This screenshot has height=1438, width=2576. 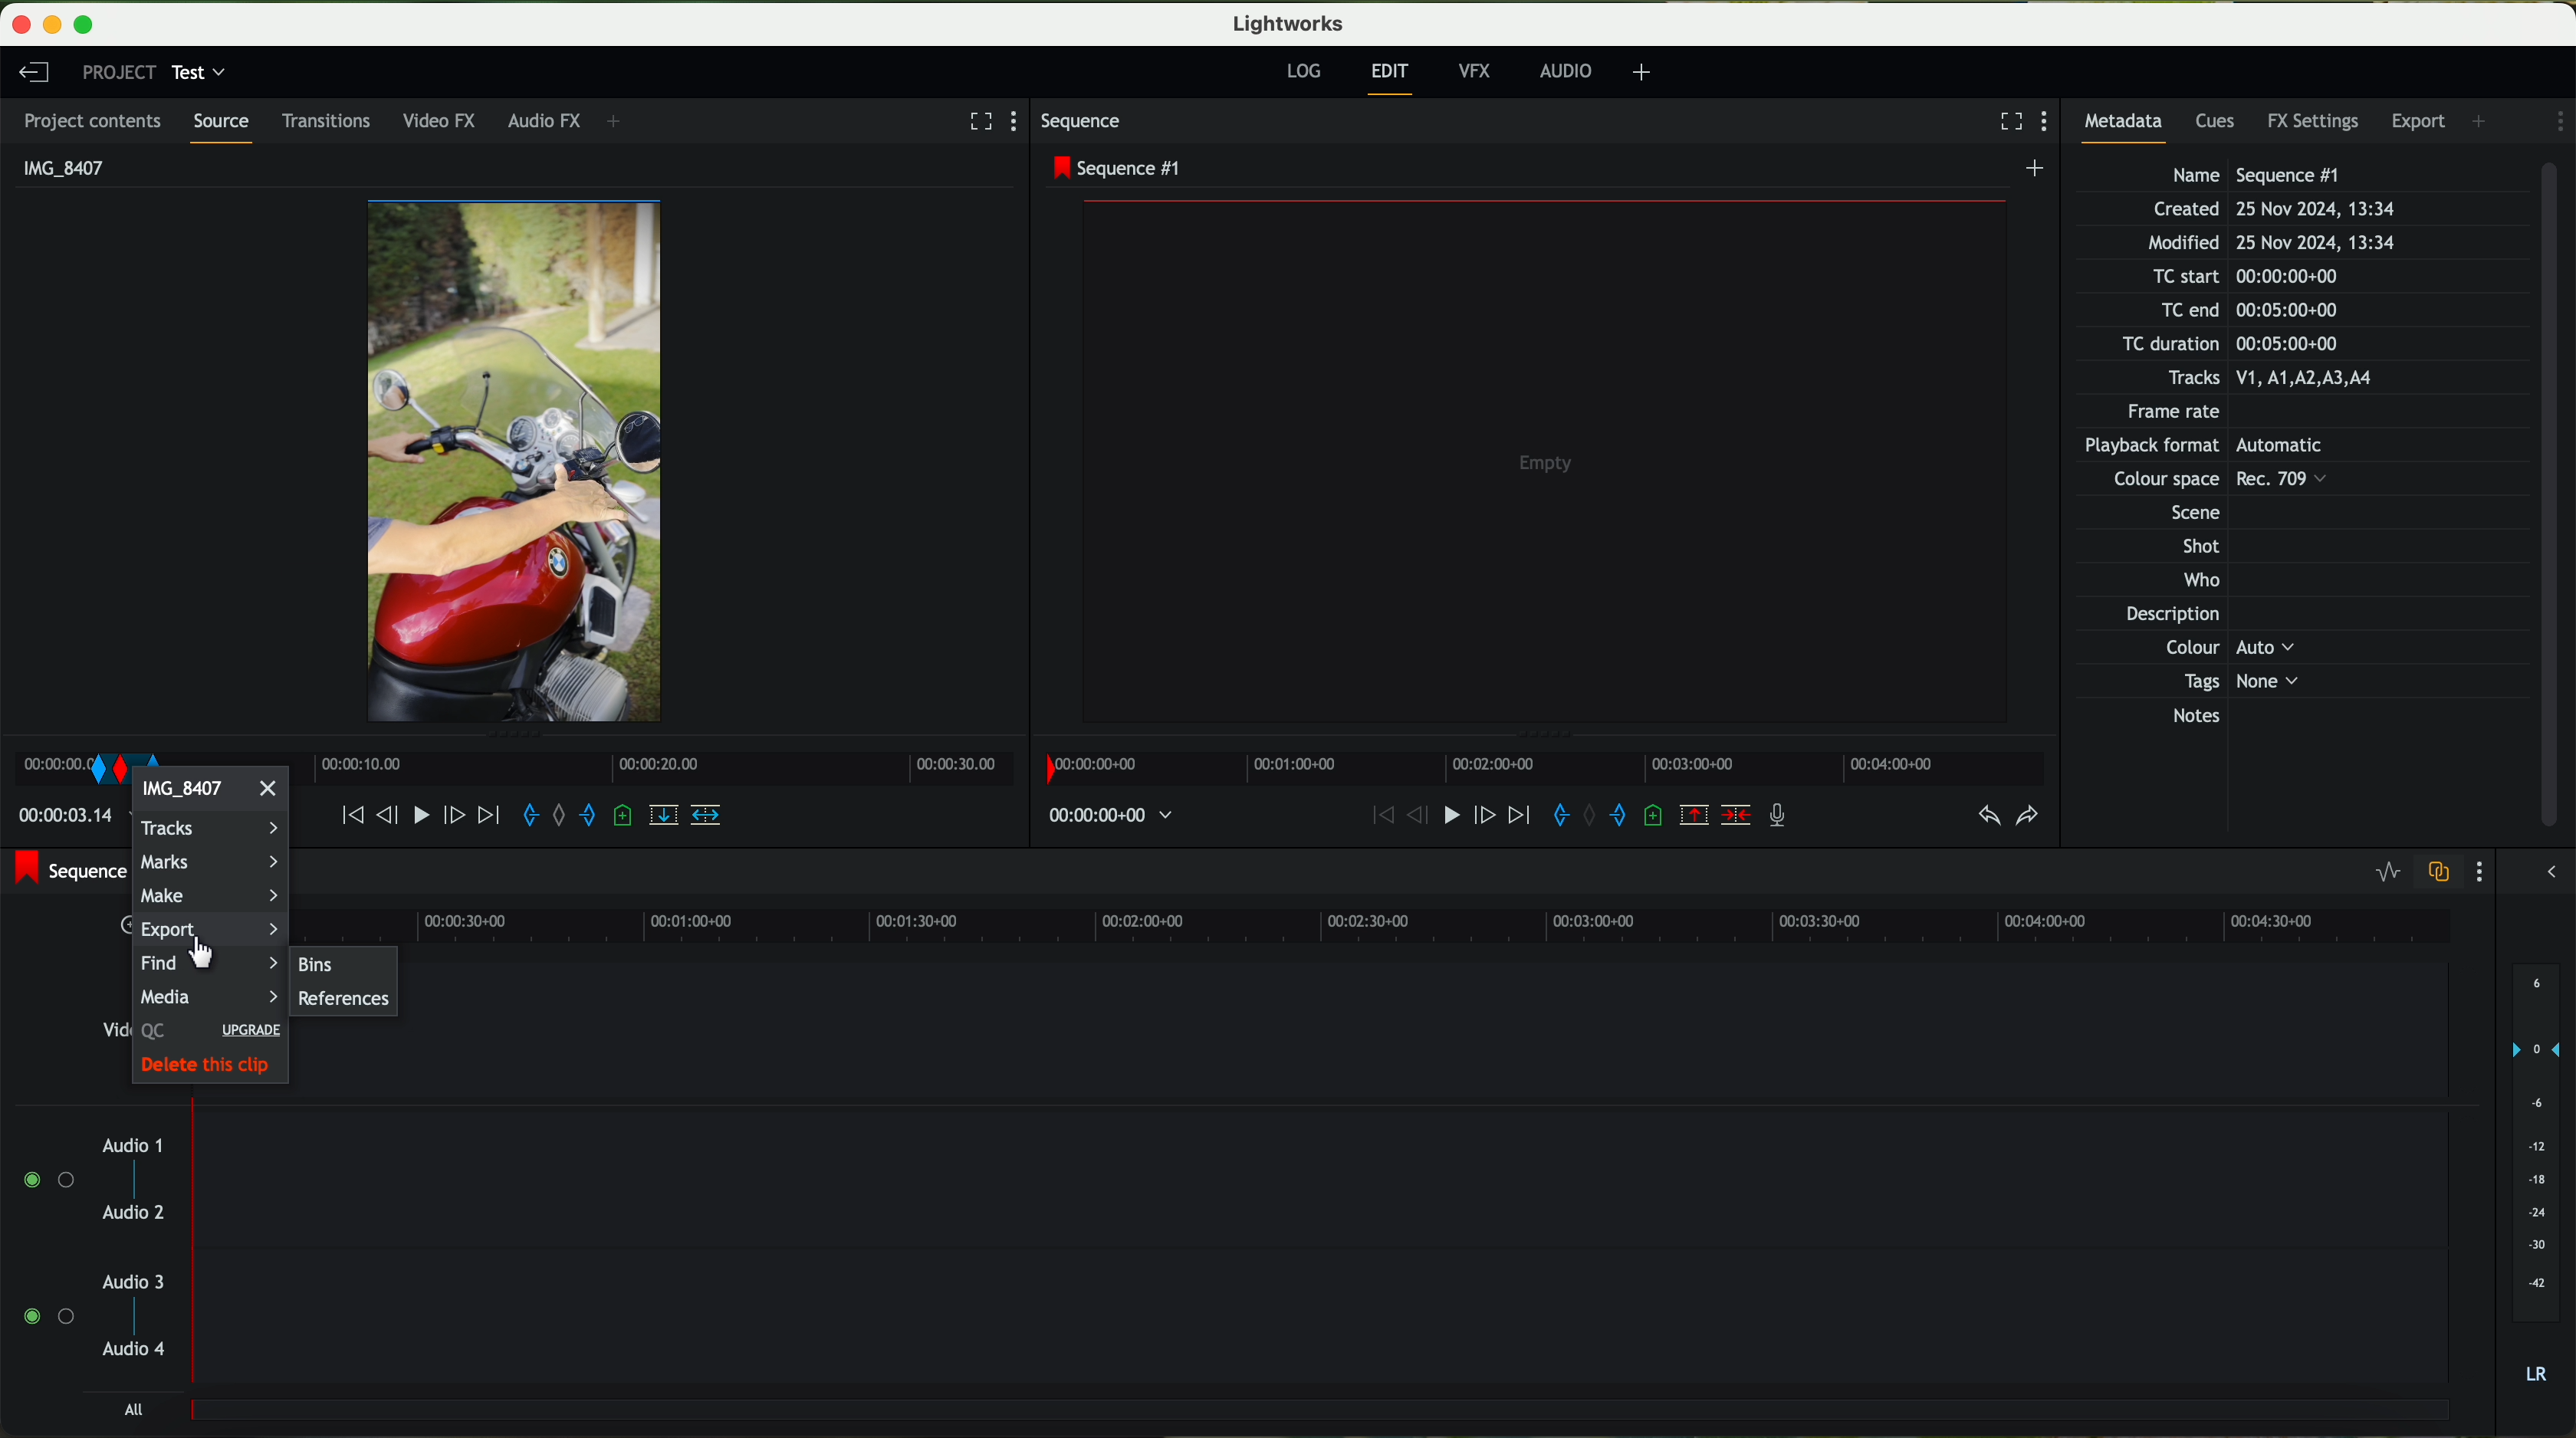 What do you see at coordinates (708, 814) in the screenshot?
I see `insert into the target sequence` at bounding box center [708, 814].